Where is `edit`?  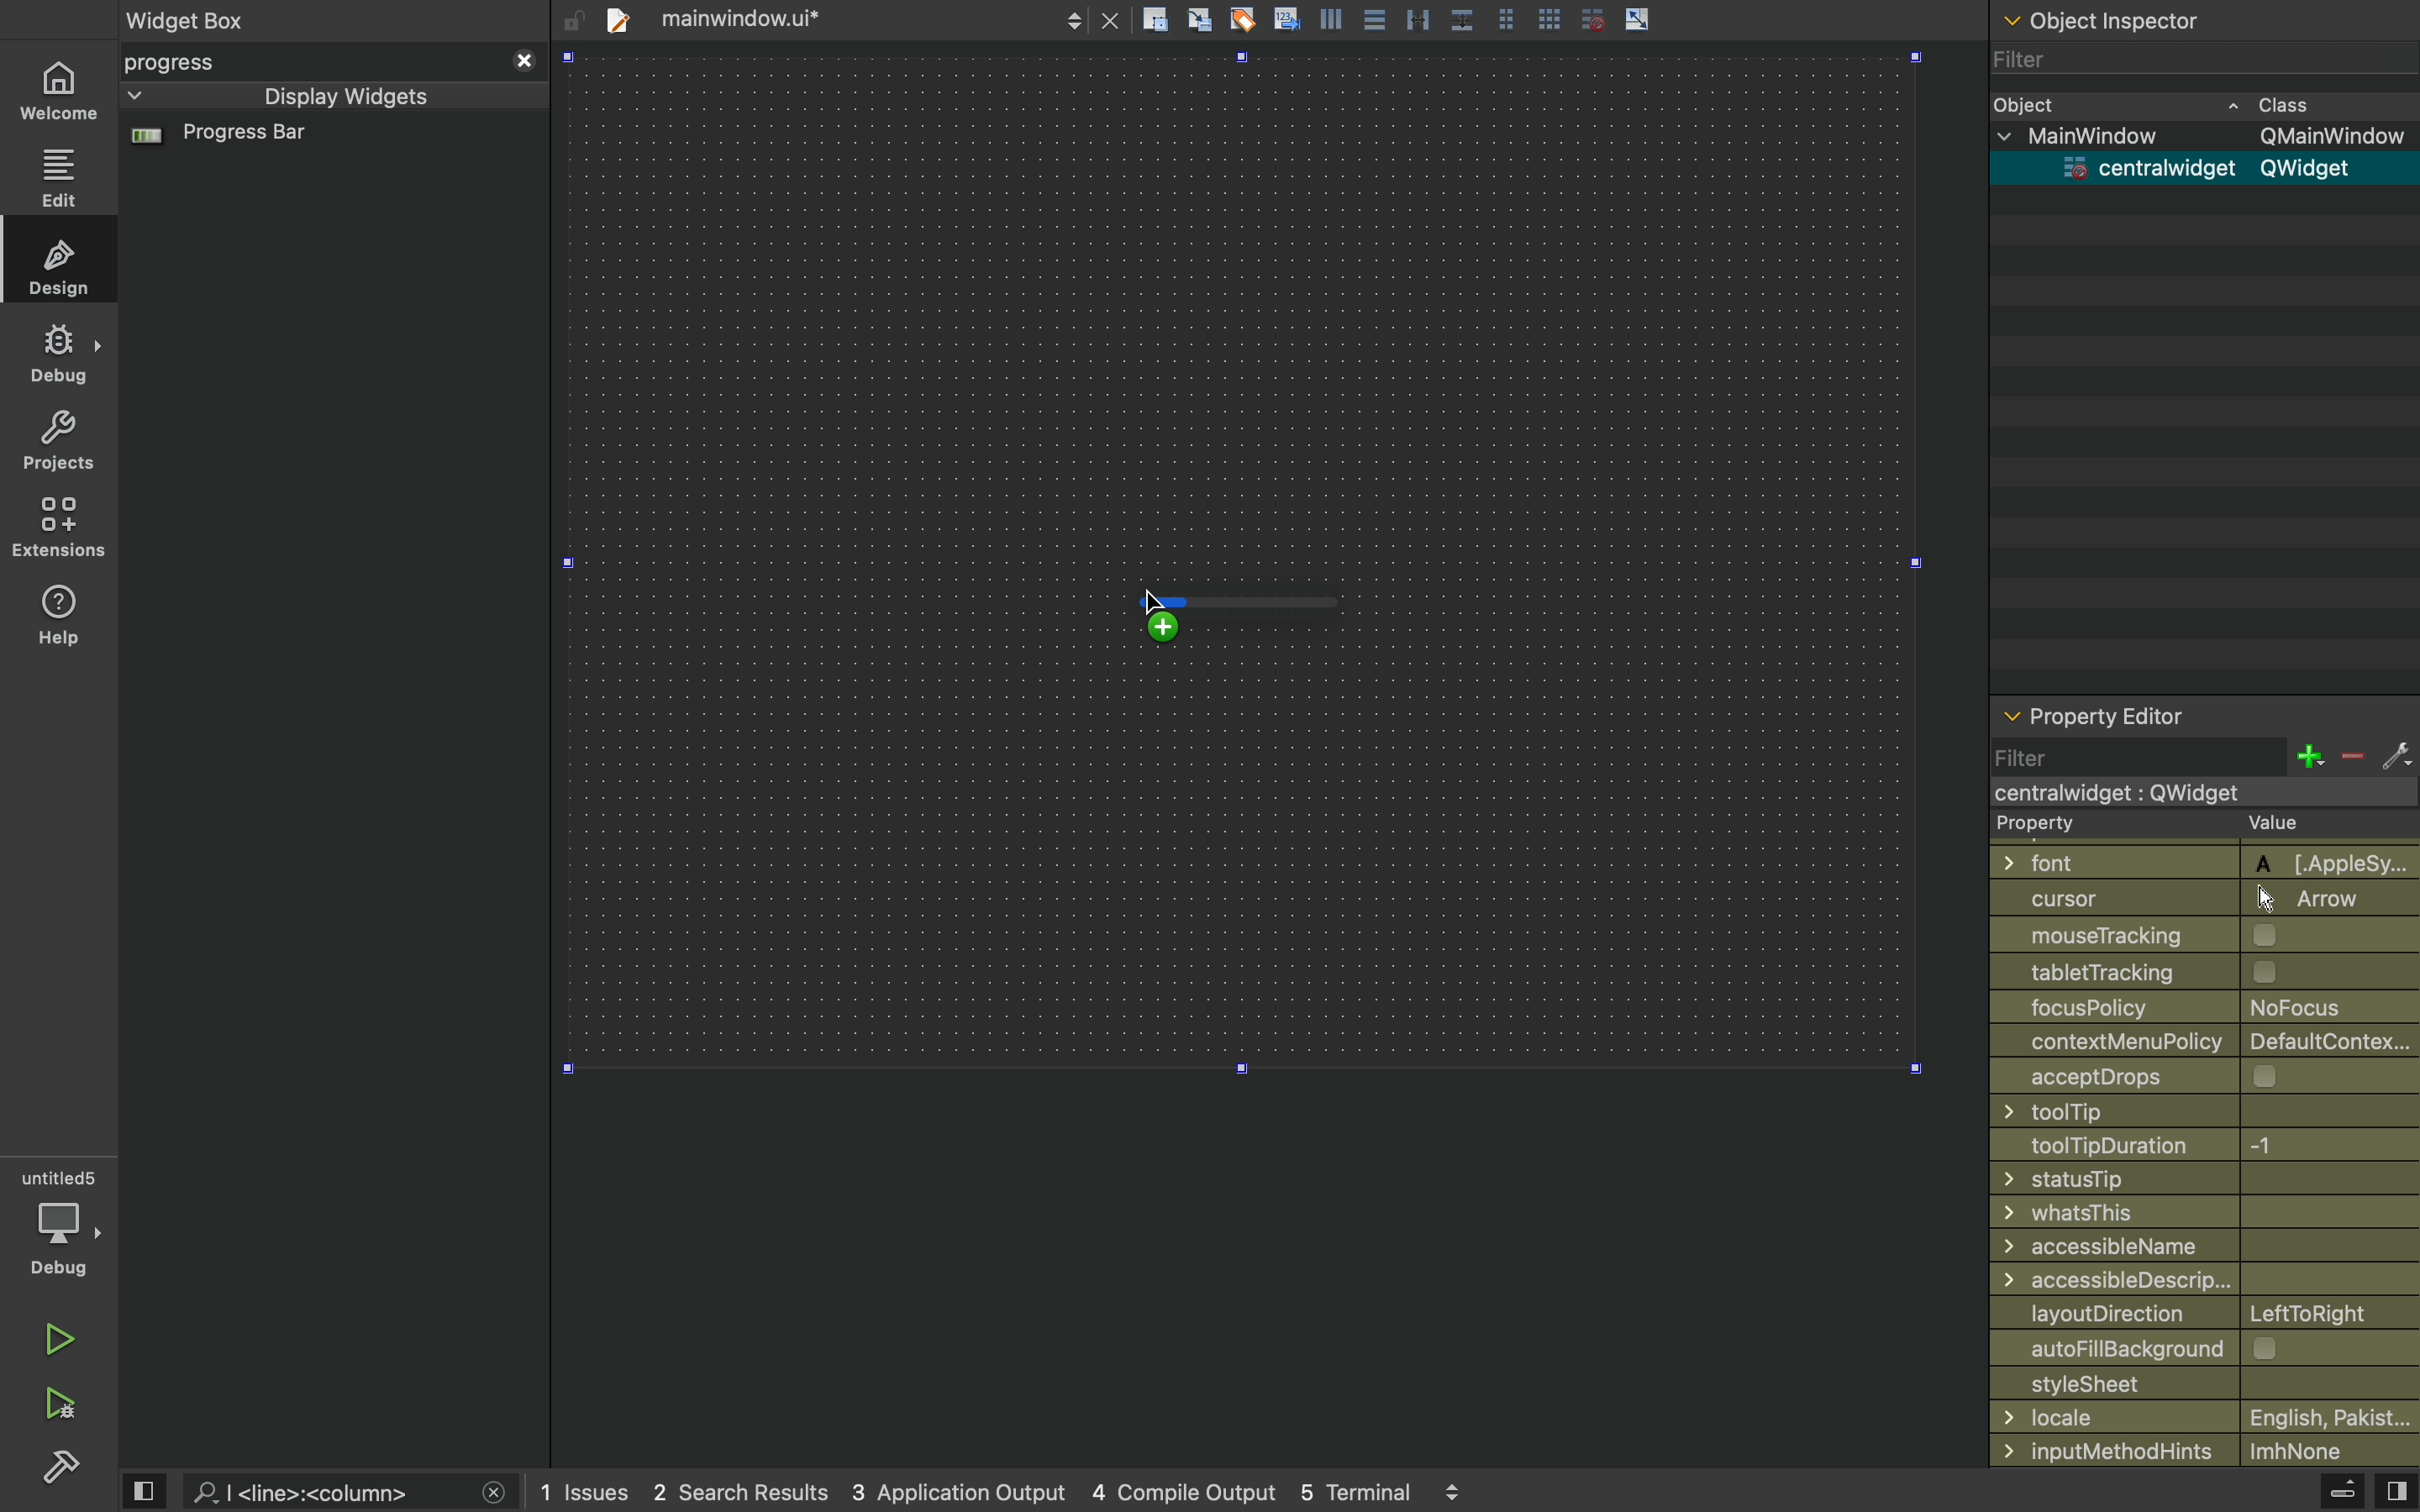 edit is located at coordinates (63, 264).